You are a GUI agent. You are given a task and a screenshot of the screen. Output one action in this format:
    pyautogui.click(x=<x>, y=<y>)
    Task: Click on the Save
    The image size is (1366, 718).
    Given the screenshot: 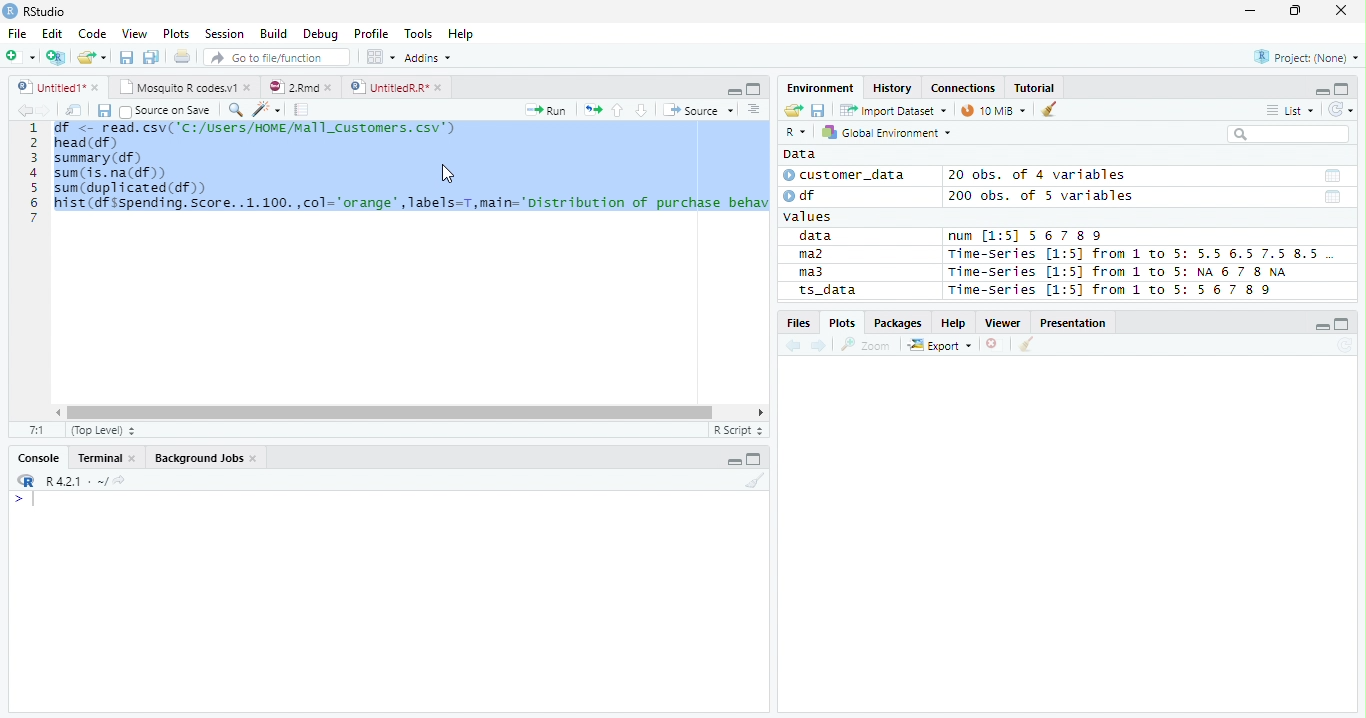 What is the action you would take?
    pyautogui.click(x=818, y=109)
    